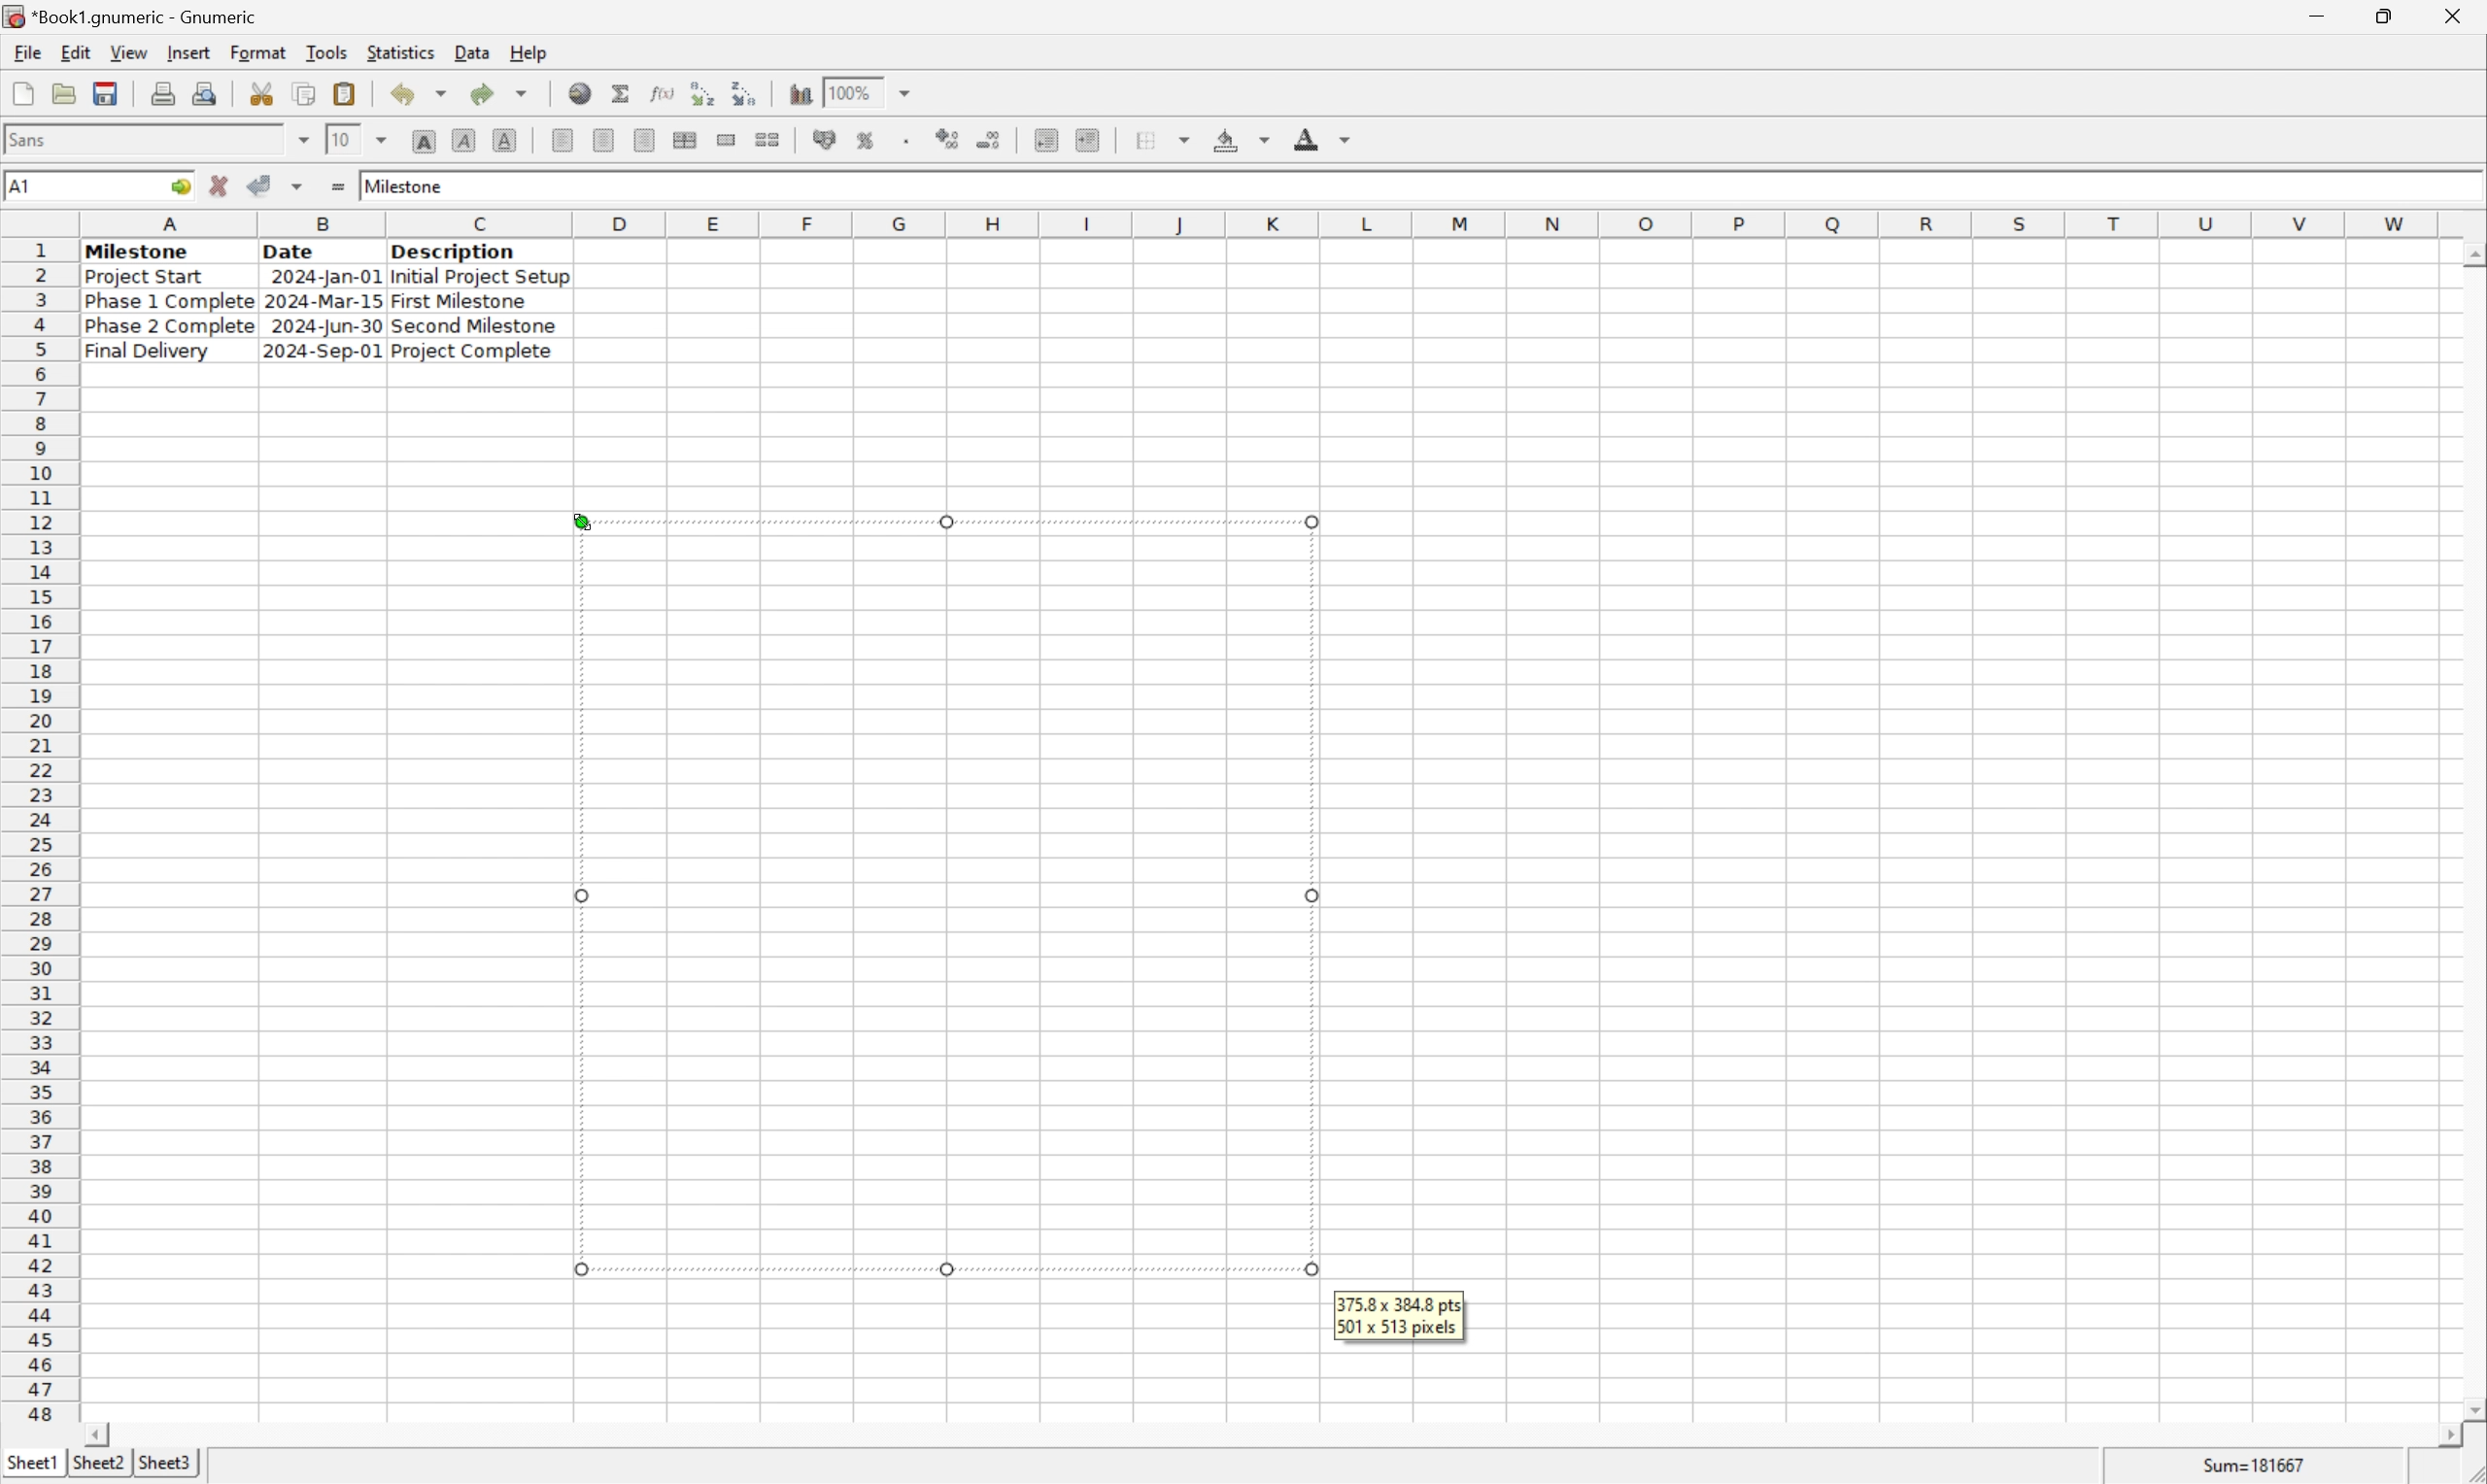 This screenshot has height=1484, width=2487. What do you see at coordinates (1323, 138) in the screenshot?
I see `font color` at bounding box center [1323, 138].